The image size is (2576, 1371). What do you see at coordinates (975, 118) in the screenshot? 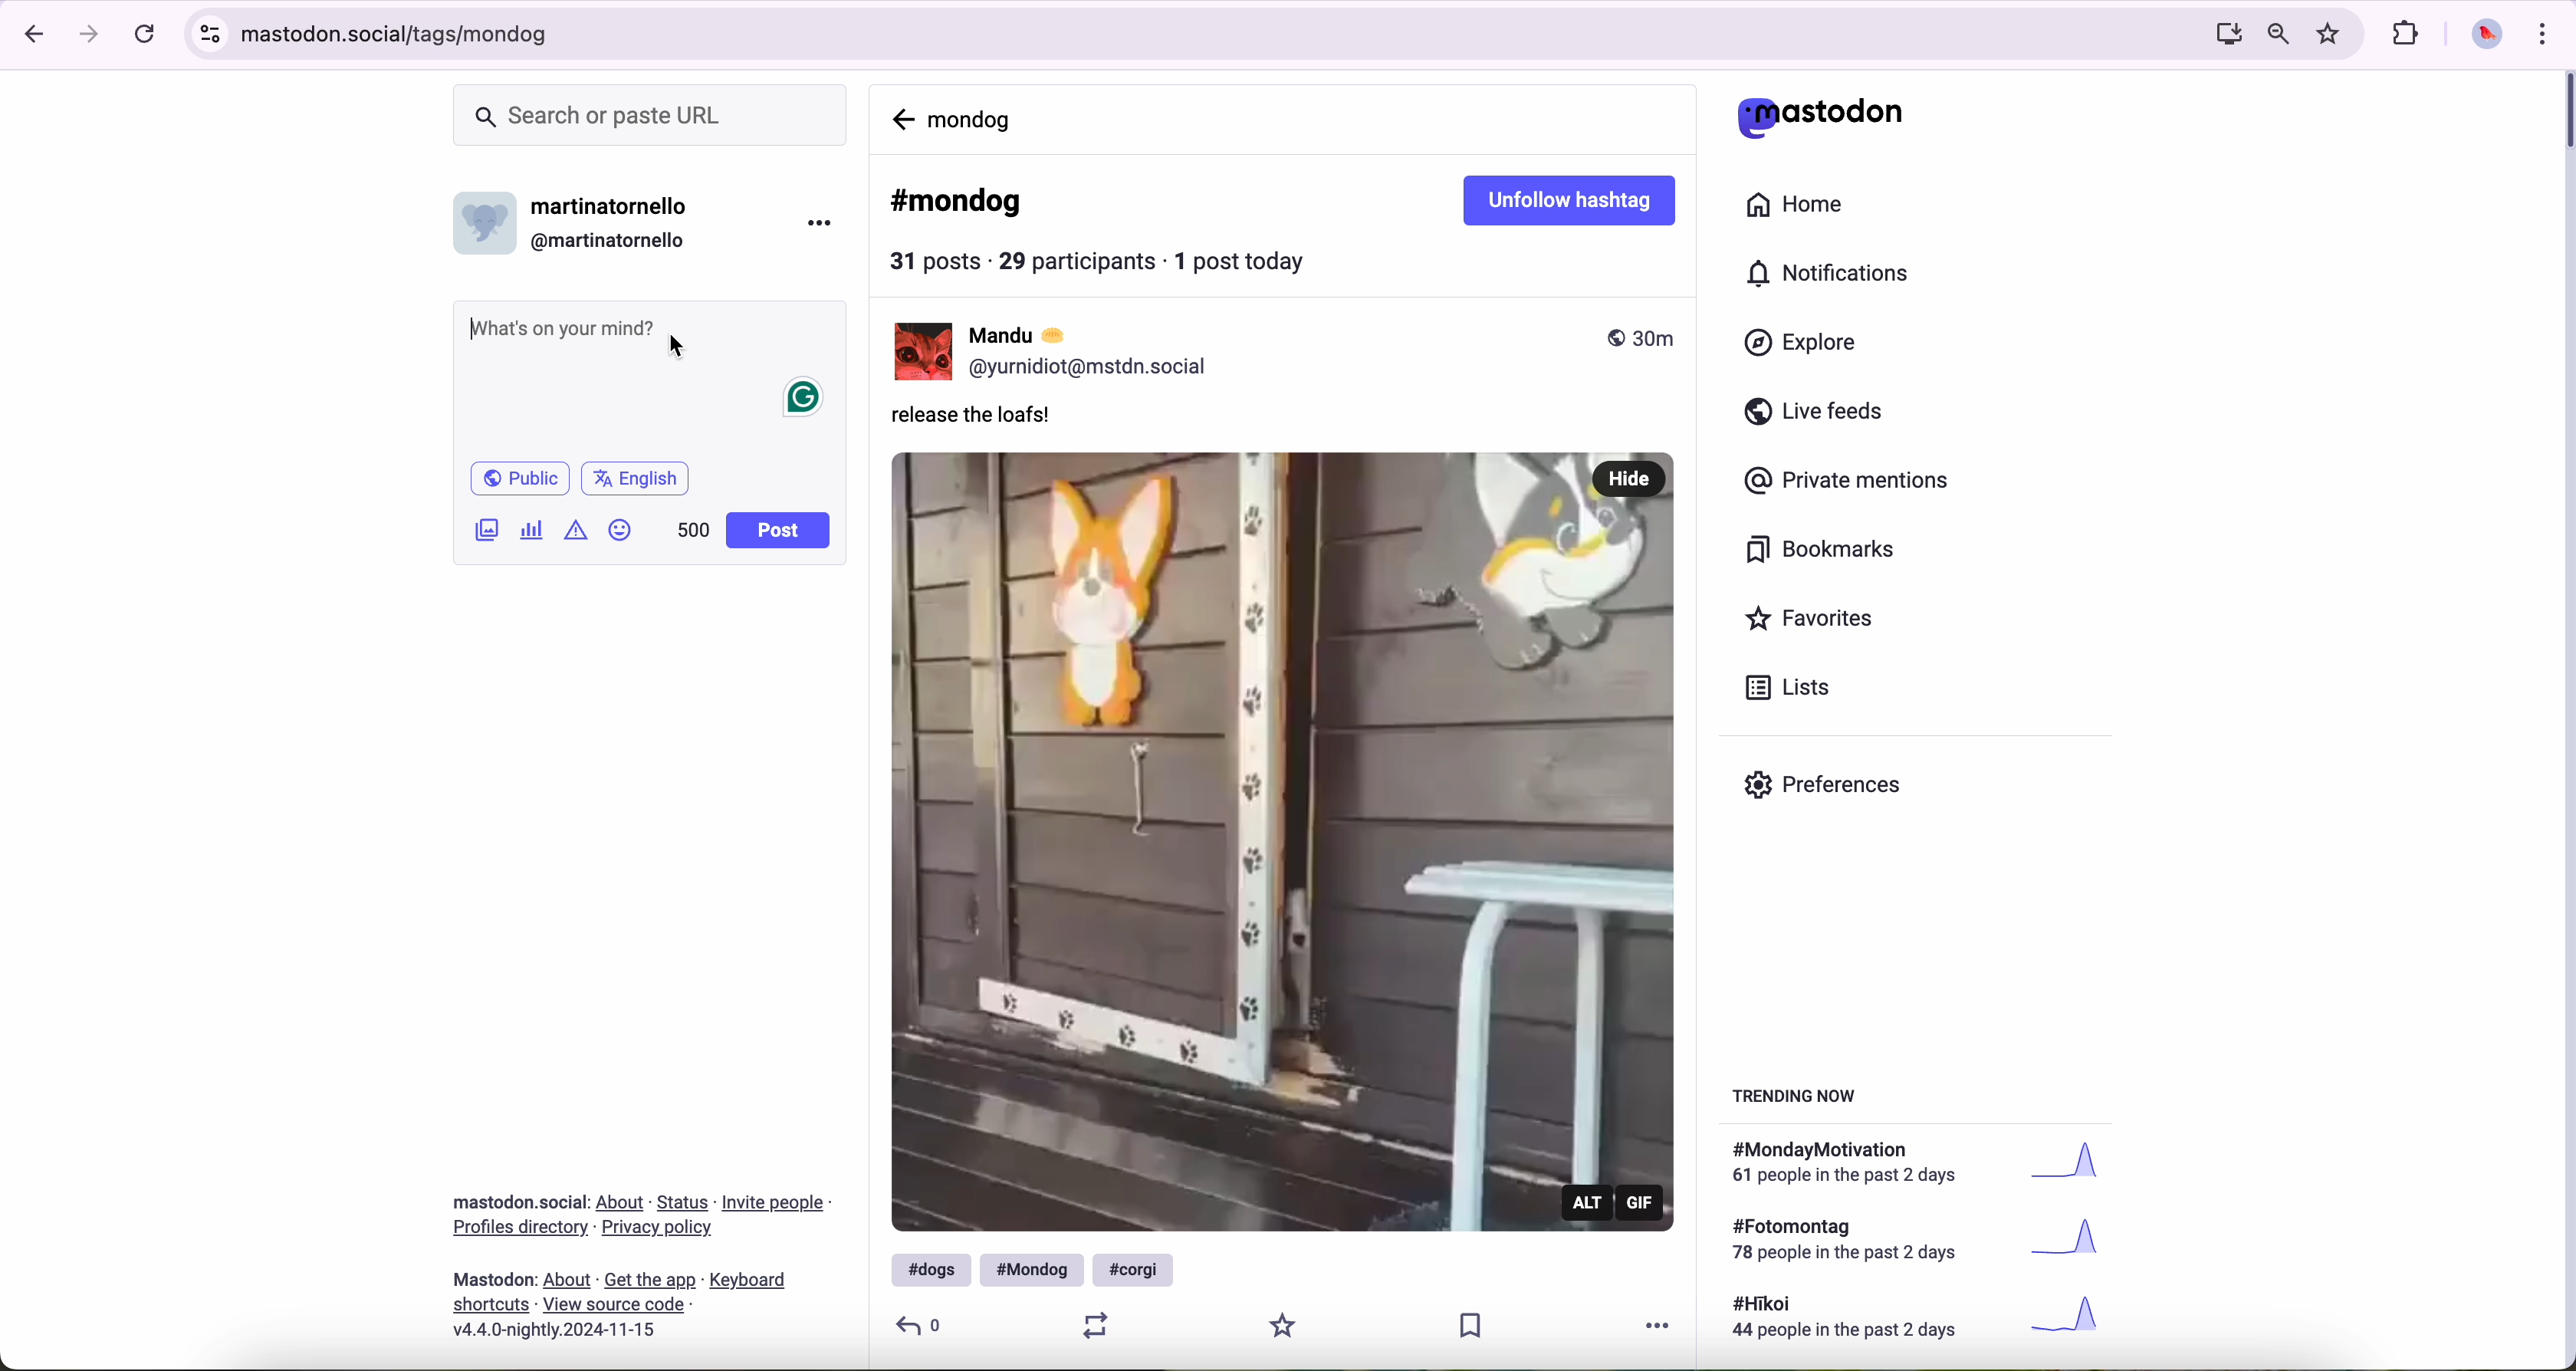
I see `mondog` at bounding box center [975, 118].